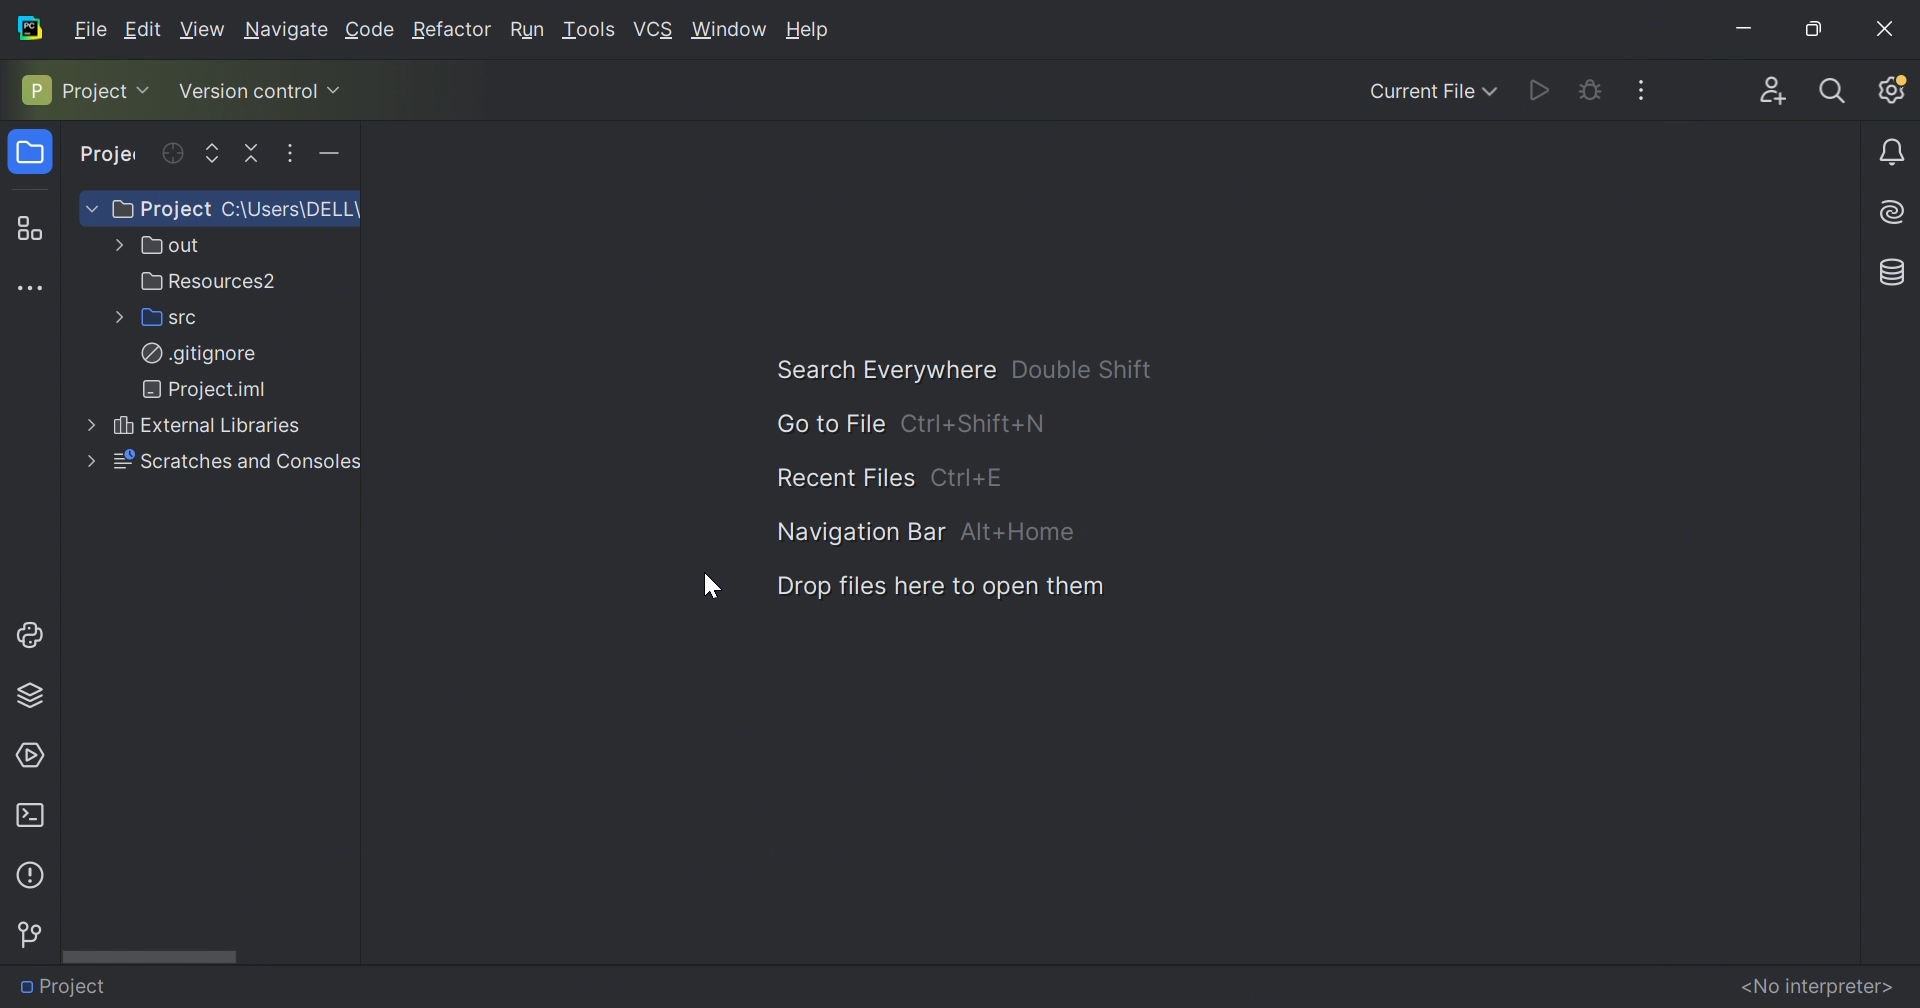 Image resolution: width=1920 pixels, height=1008 pixels. I want to click on Hide, so click(336, 153).